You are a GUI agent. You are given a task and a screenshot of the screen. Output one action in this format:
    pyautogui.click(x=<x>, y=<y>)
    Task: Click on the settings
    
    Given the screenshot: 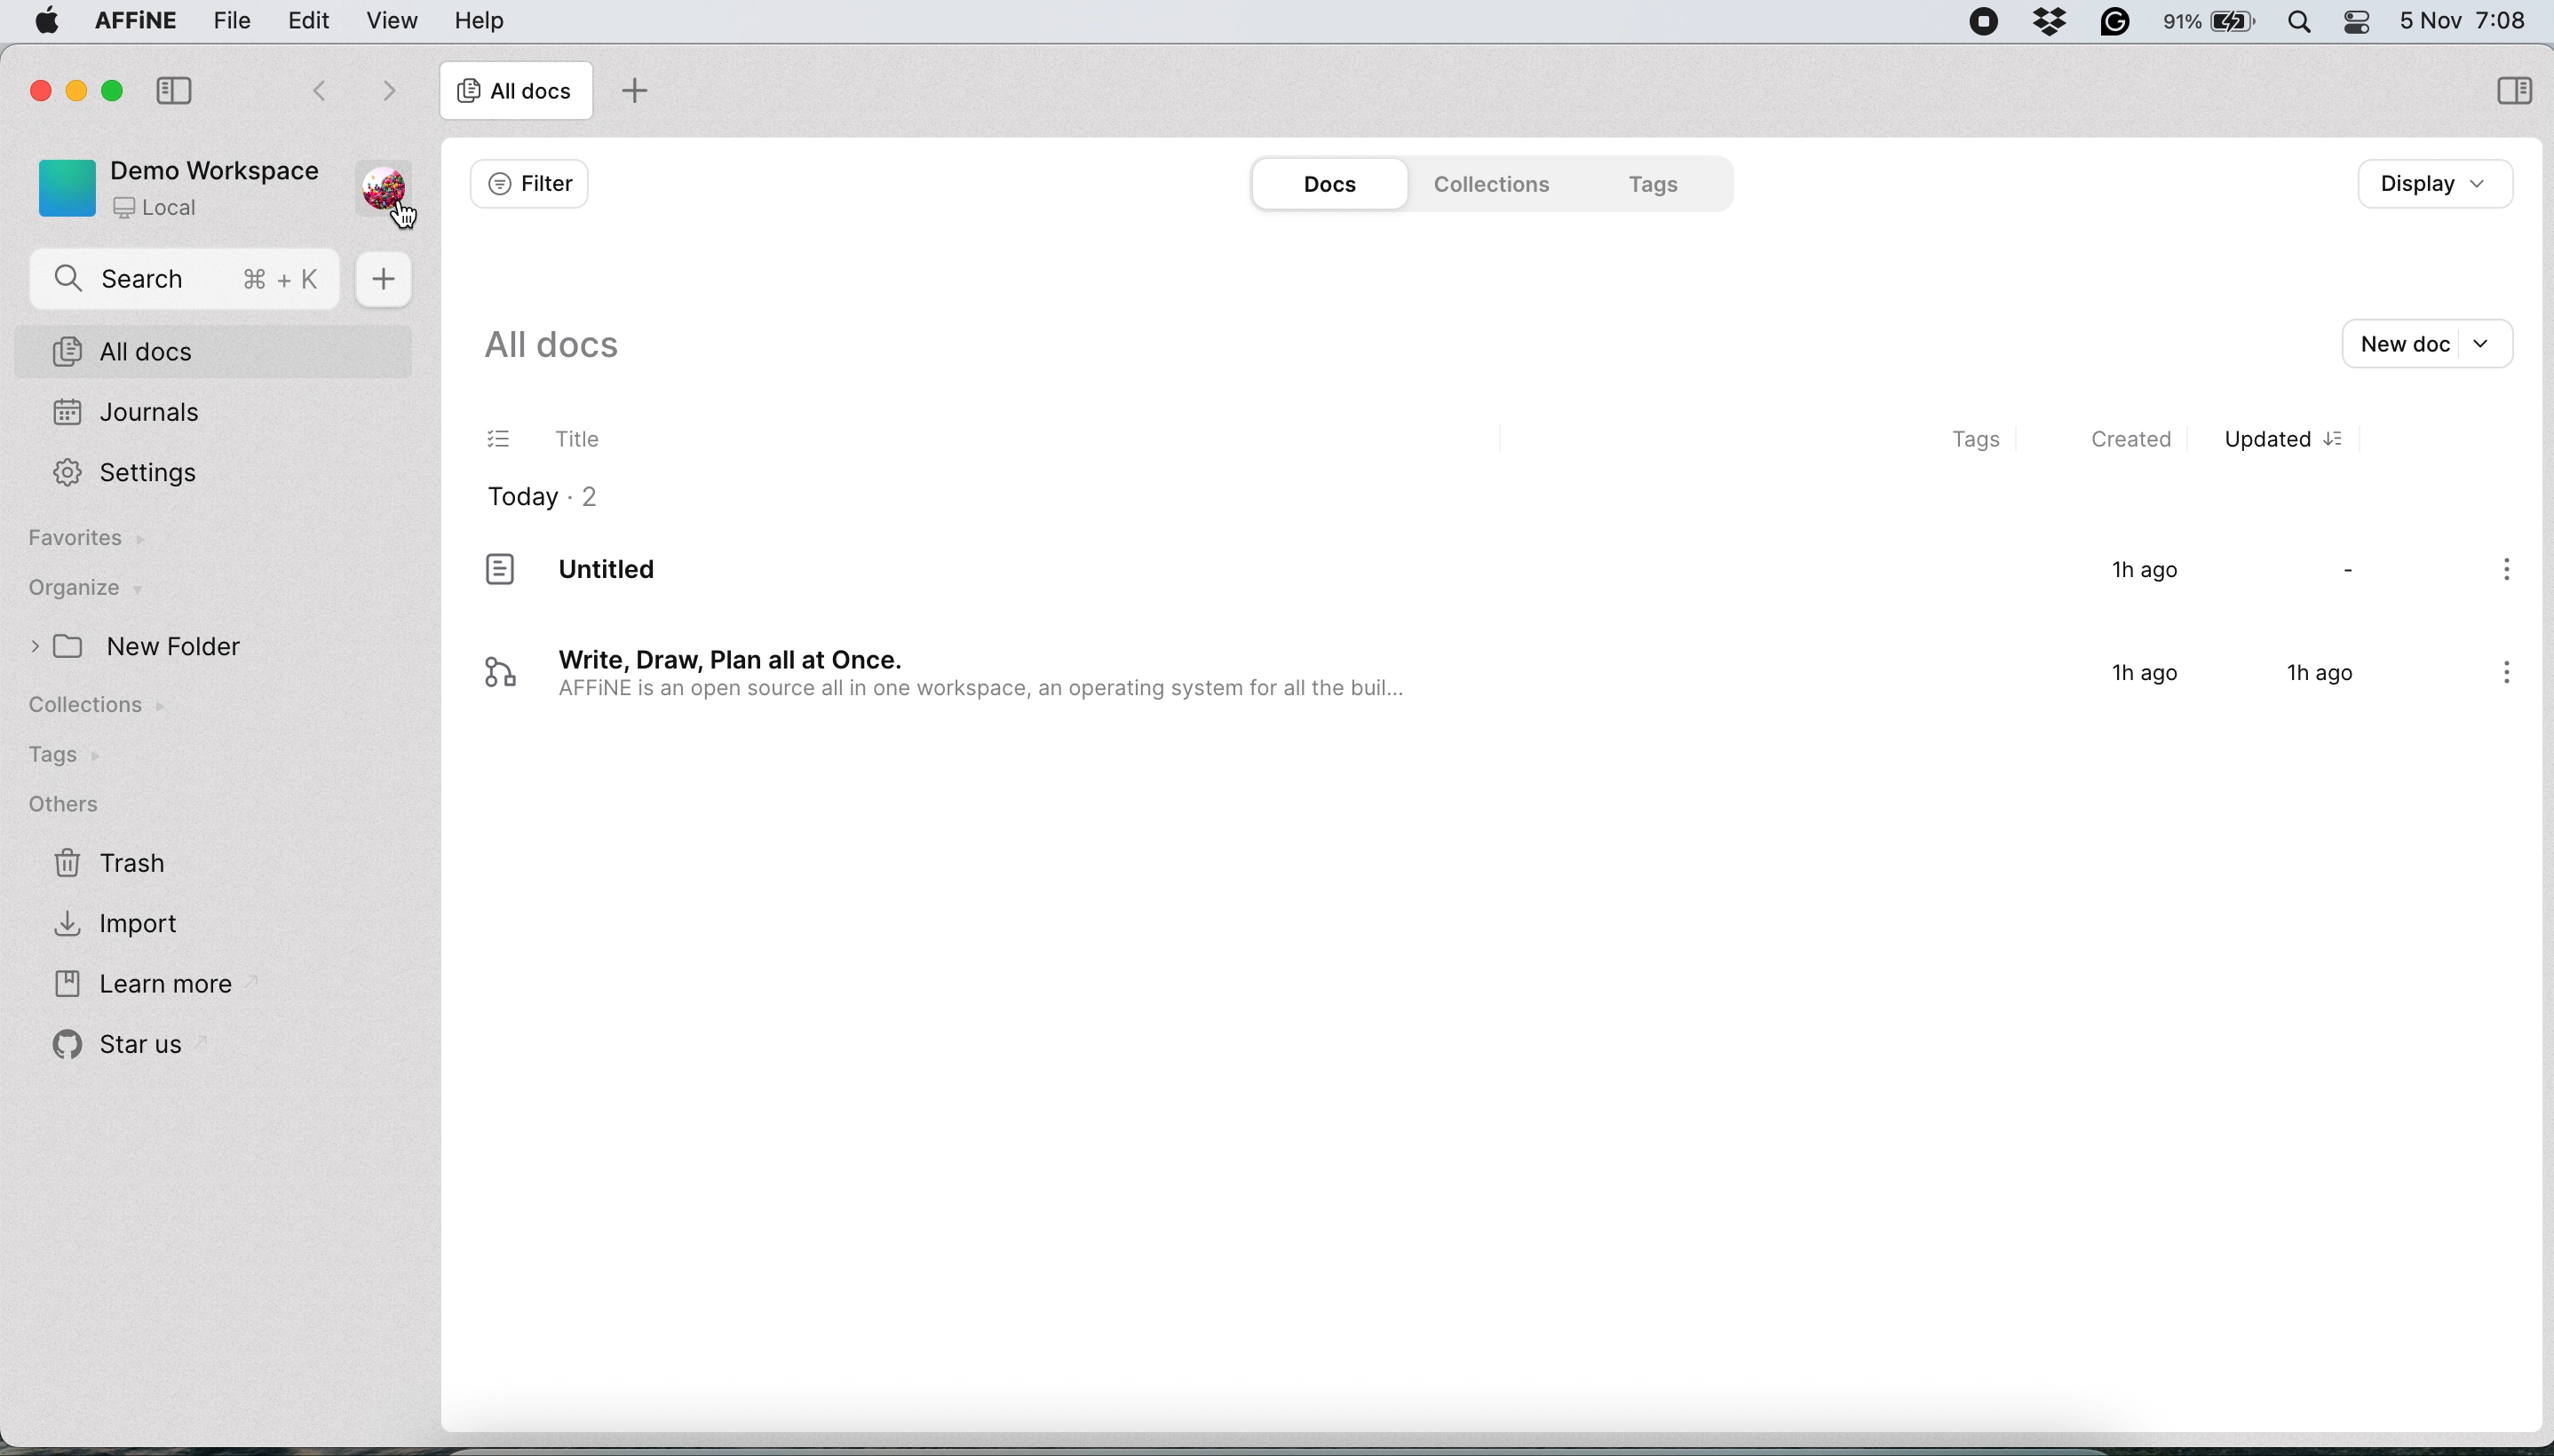 What is the action you would take?
    pyautogui.click(x=123, y=473)
    